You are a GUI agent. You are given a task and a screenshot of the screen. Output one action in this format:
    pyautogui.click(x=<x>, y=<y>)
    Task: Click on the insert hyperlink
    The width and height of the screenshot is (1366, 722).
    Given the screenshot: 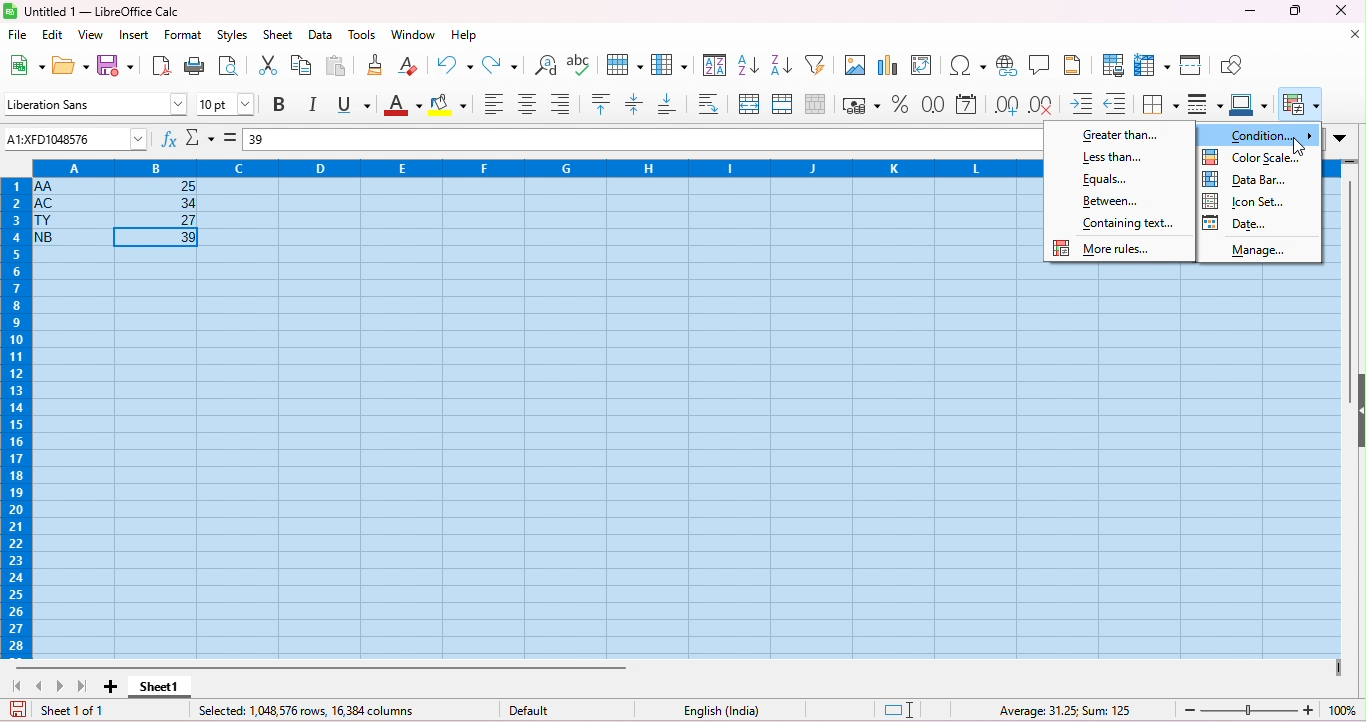 What is the action you would take?
    pyautogui.click(x=1007, y=65)
    